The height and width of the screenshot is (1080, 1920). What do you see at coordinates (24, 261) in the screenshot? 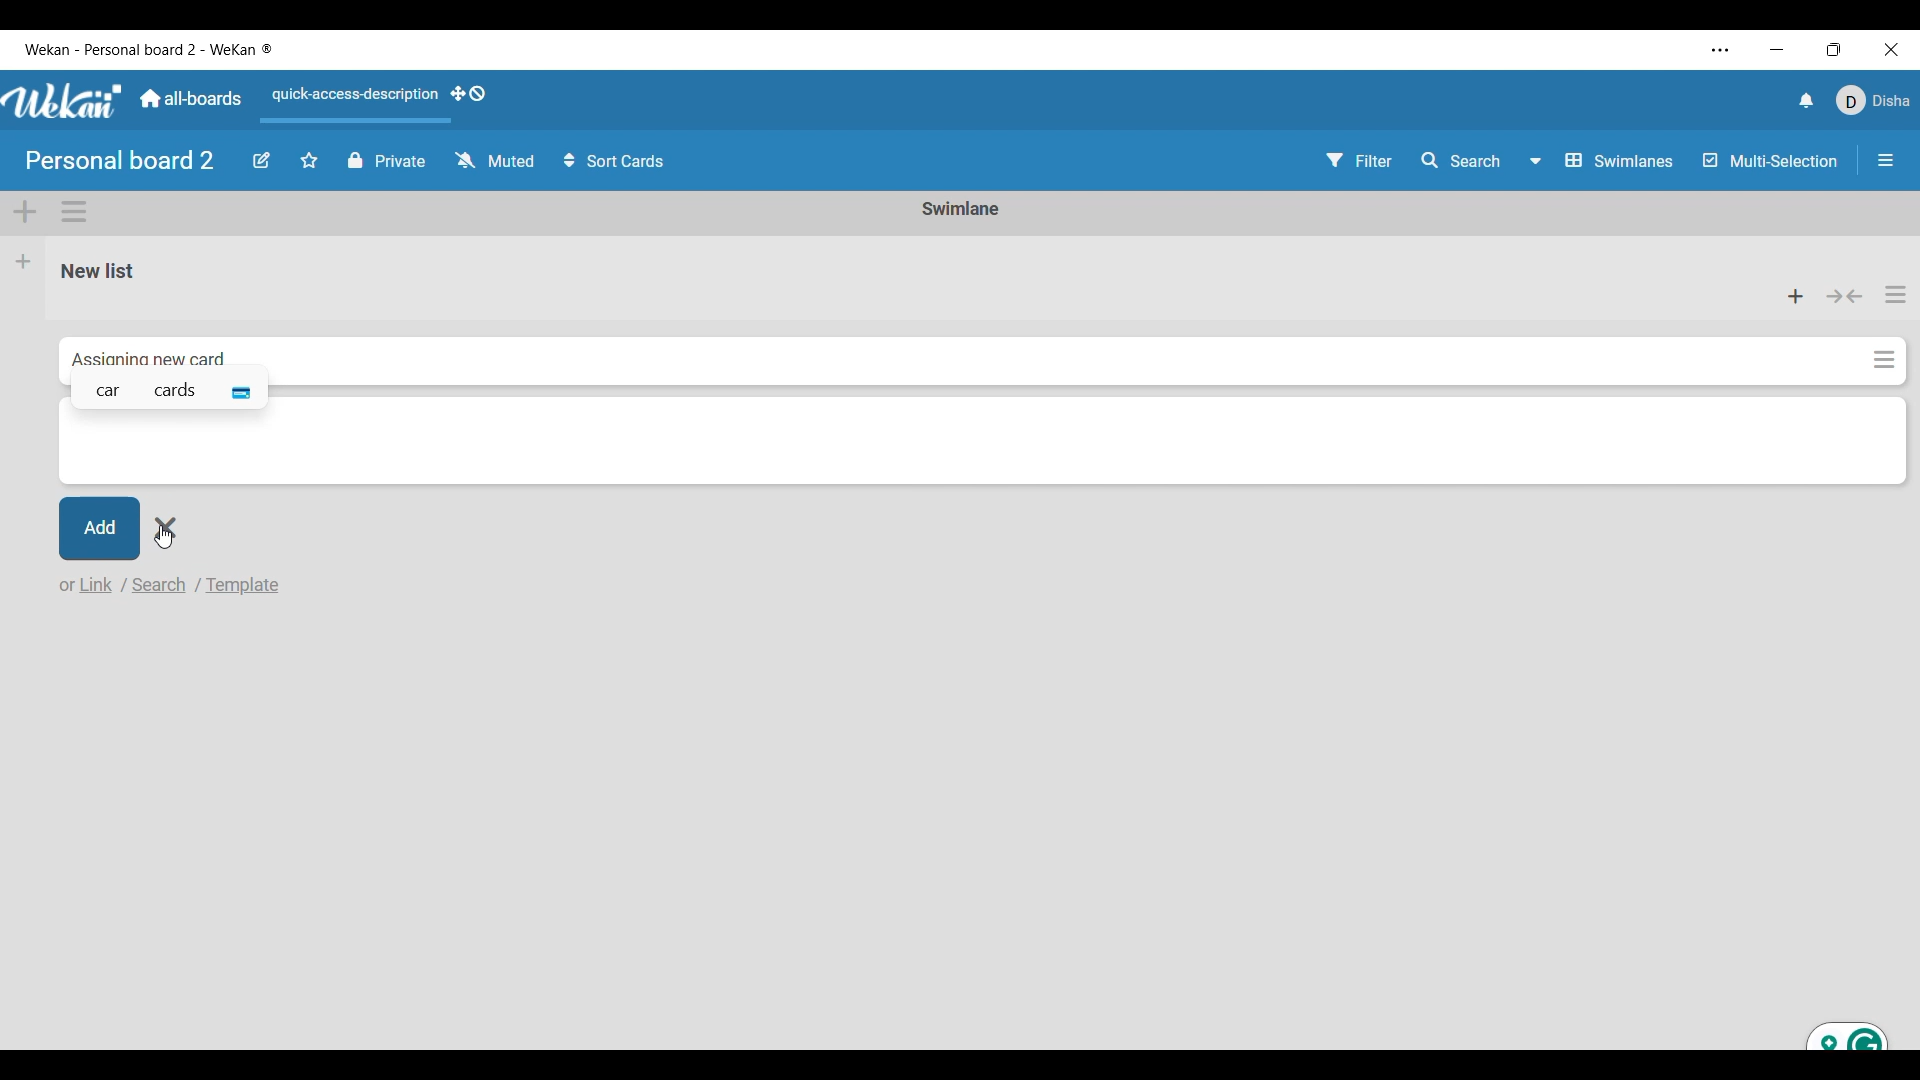
I see `Add list` at bounding box center [24, 261].